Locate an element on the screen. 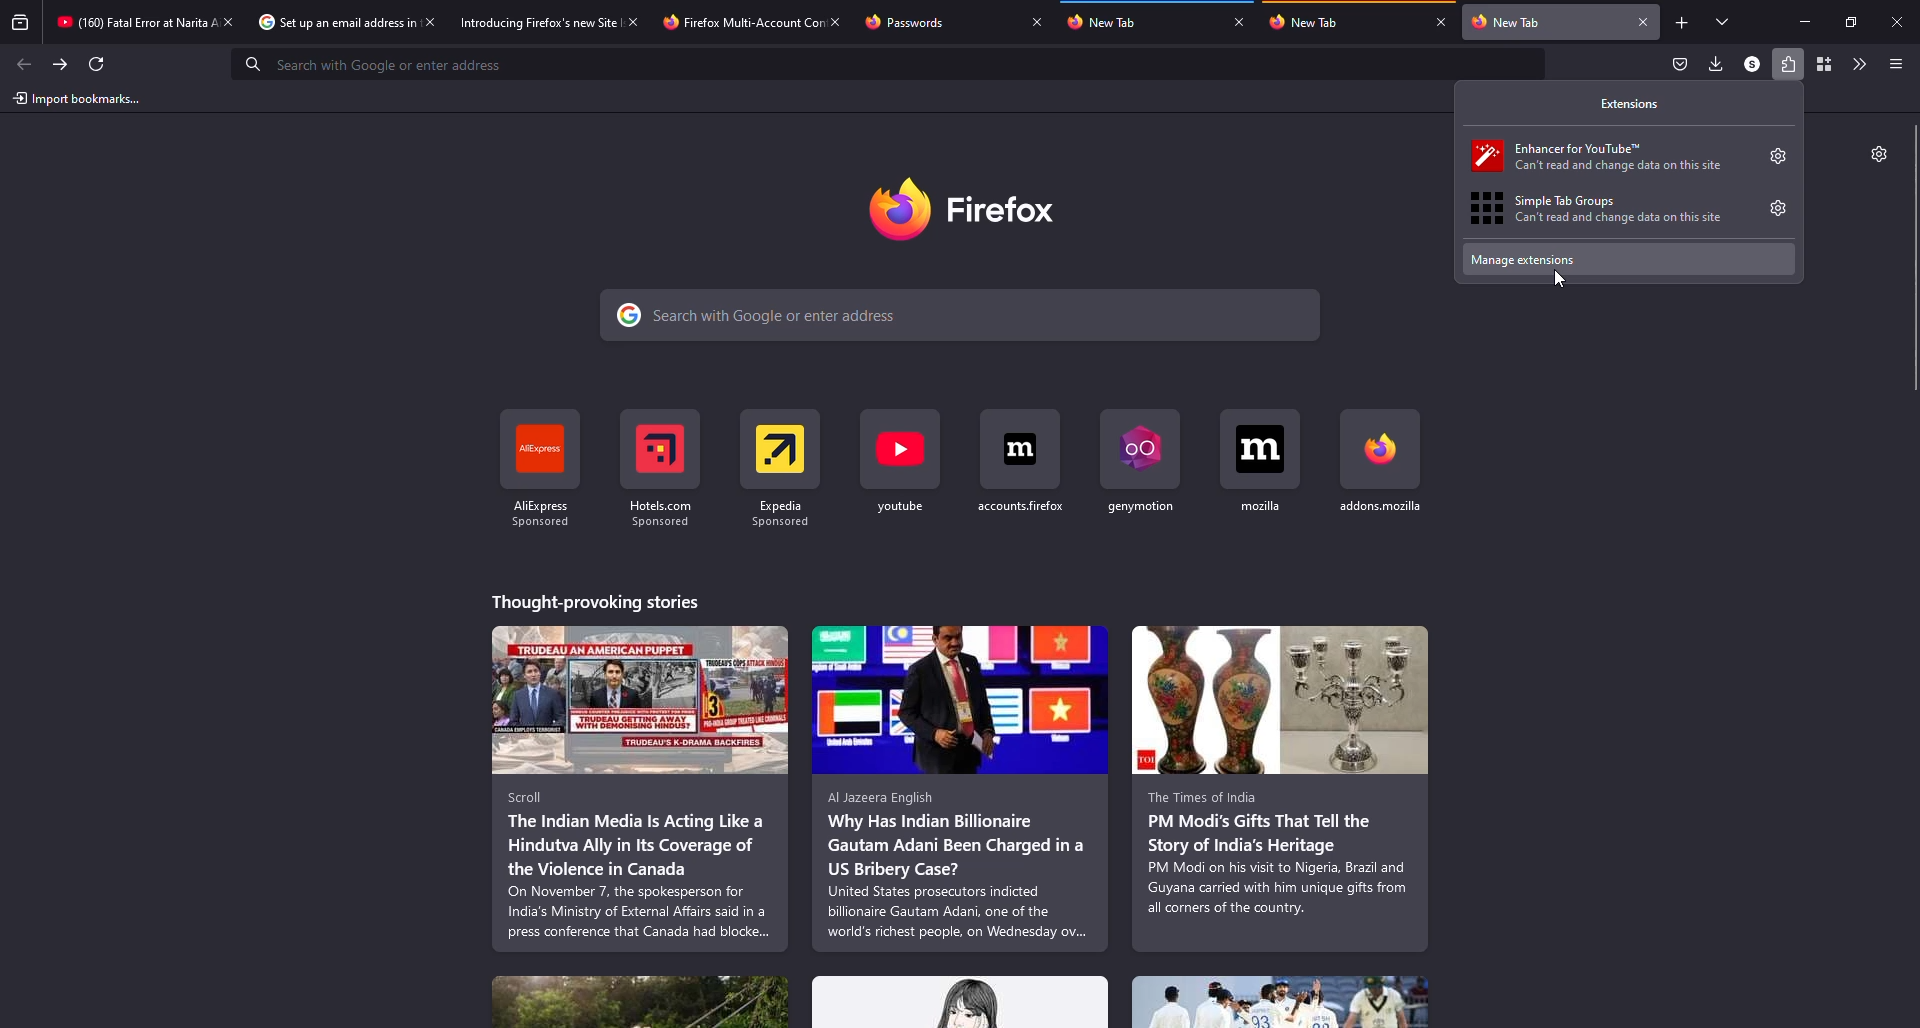  close is located at coordinates (1037, 21).